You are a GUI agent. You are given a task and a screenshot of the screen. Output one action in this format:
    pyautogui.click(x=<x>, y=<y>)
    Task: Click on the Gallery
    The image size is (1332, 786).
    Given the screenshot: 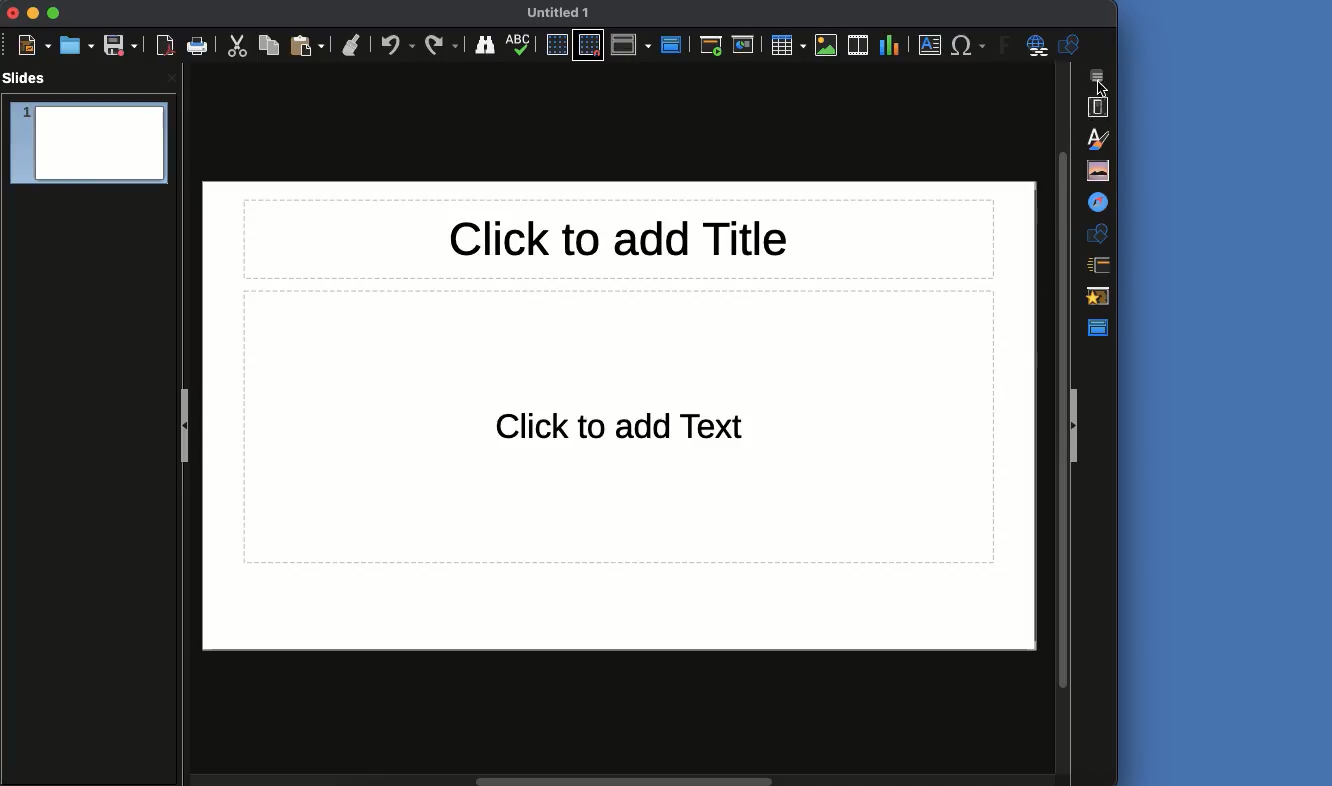 What is the action you would take?
    pyautogui.click(x=1099, y=172)
    